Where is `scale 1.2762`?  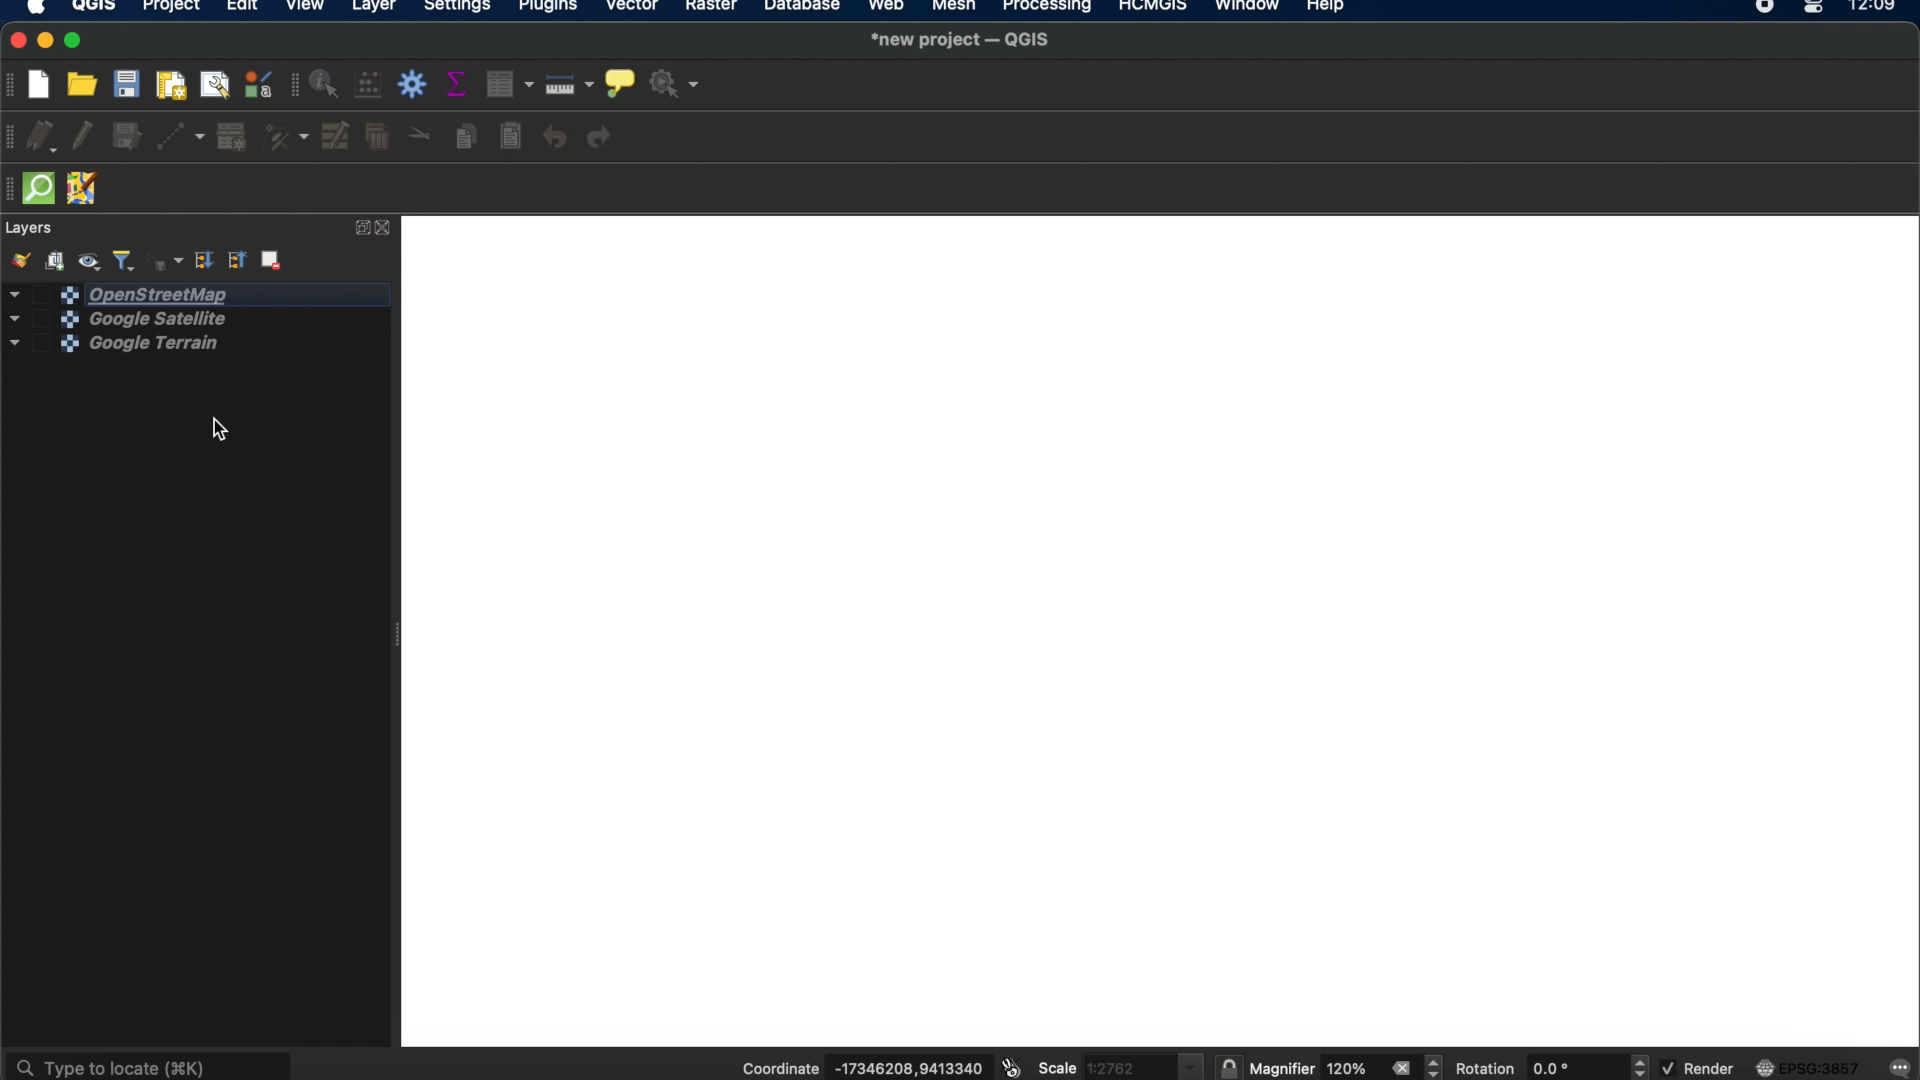
scale 1.2762 is located at coordinates (1119, 1064).